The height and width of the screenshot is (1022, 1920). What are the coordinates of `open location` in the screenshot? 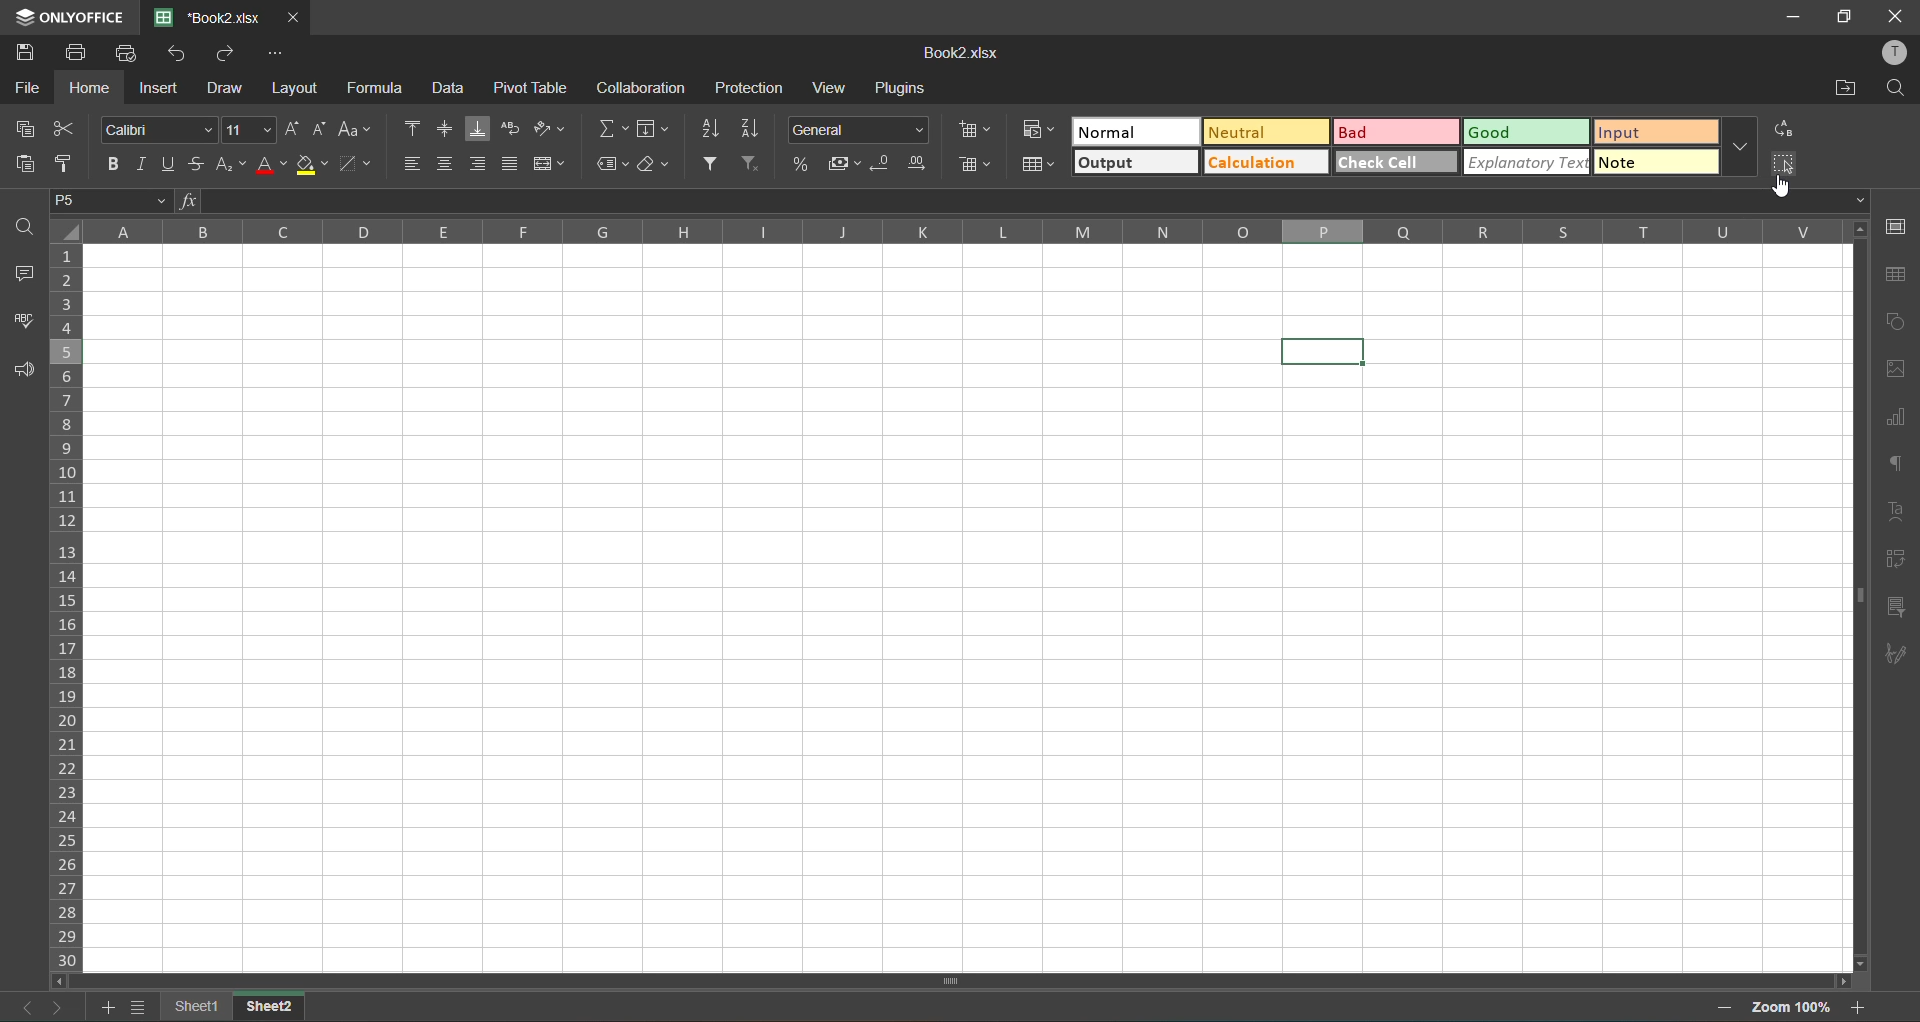 It's located at (1844, 90).